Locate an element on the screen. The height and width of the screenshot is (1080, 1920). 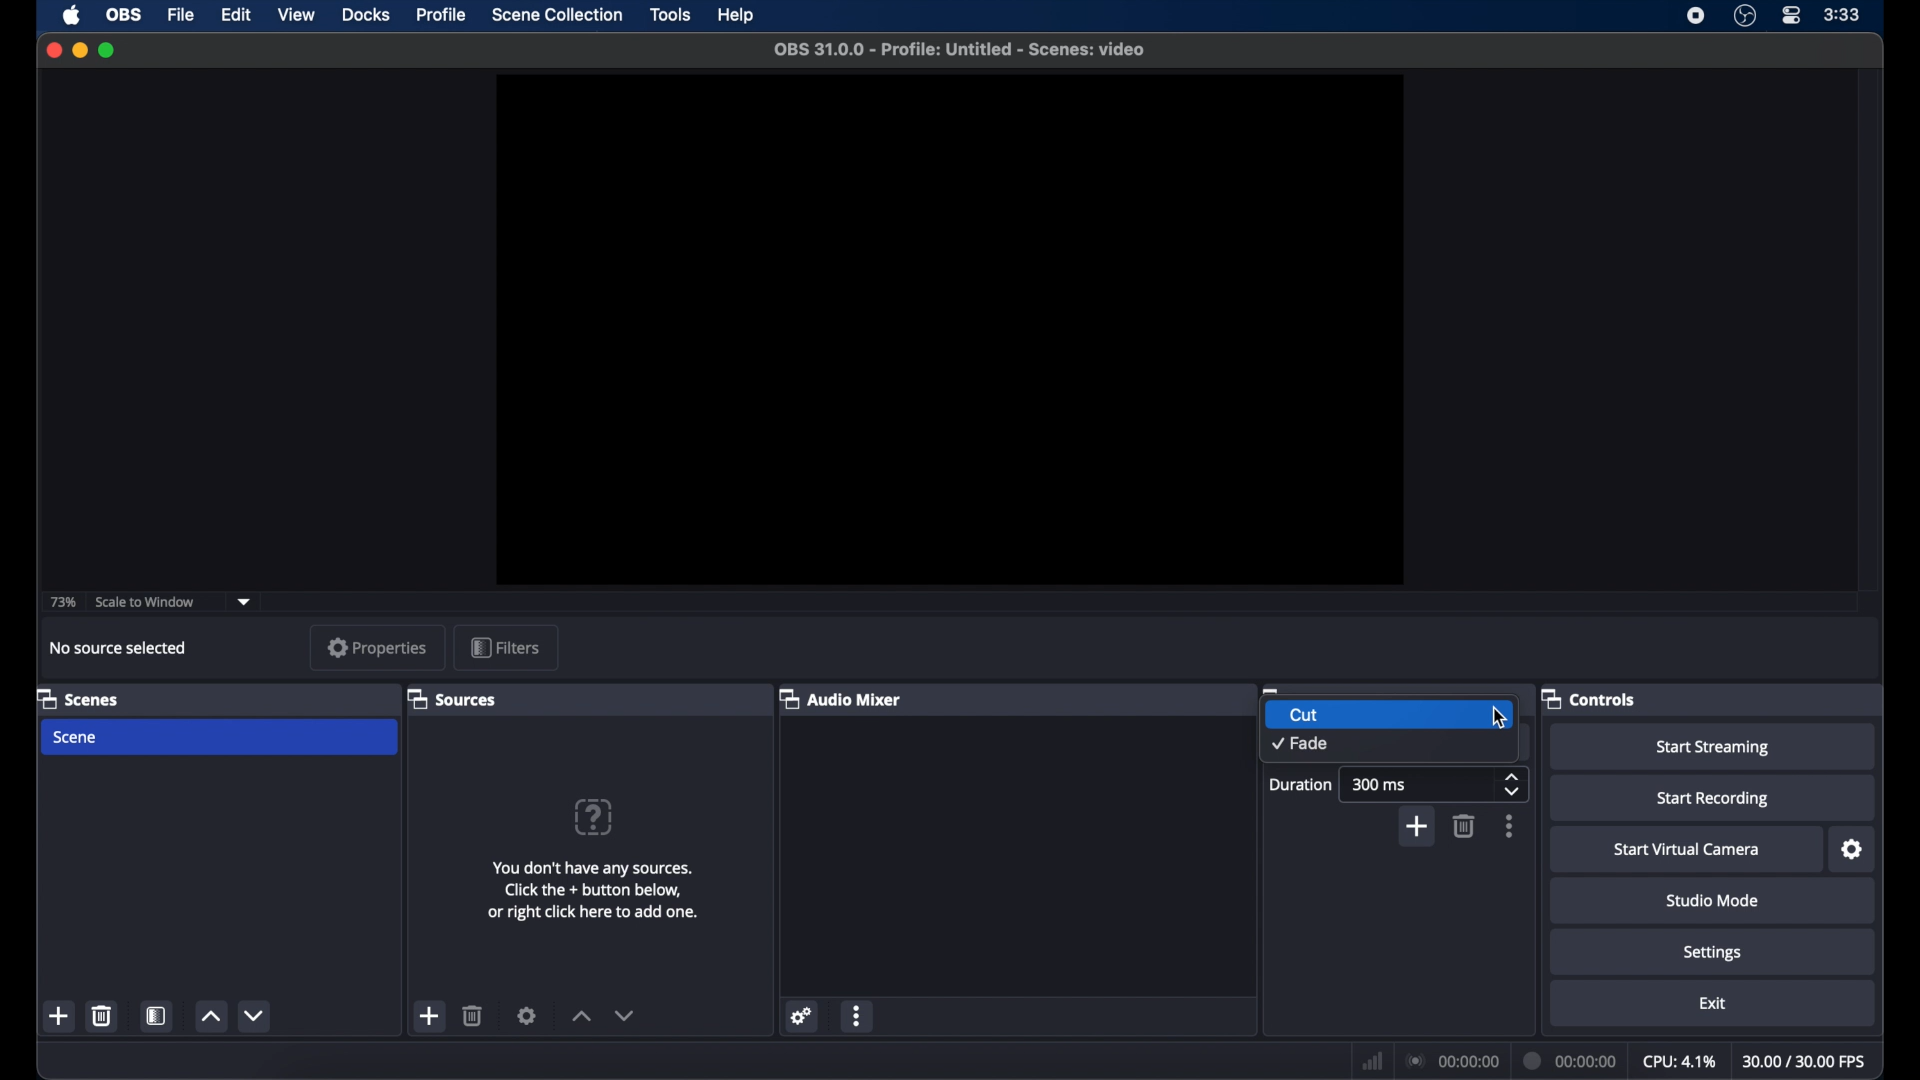
stepper buttons is located at coordinates (1513, 784).